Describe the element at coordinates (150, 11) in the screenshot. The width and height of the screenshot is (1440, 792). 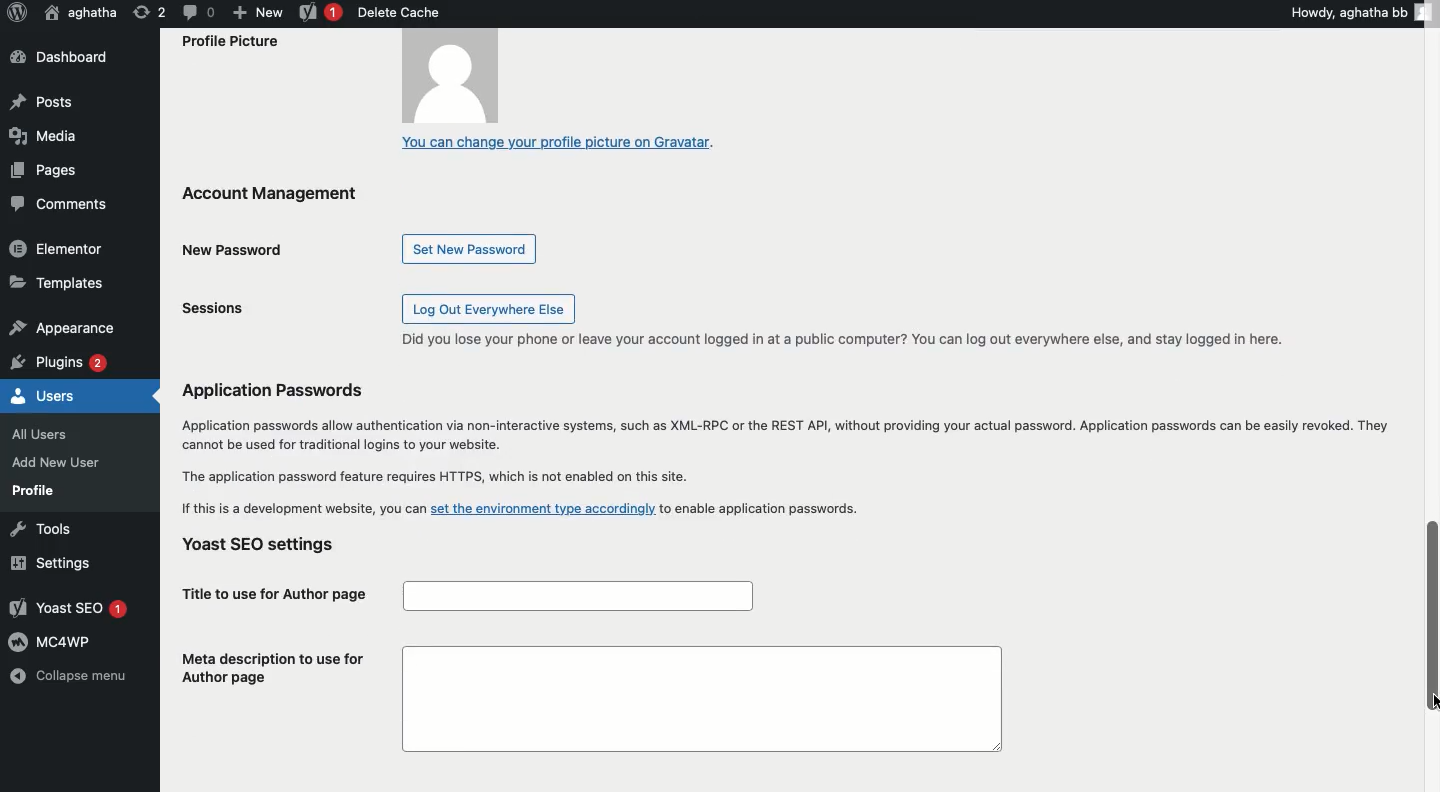
I see `Revision` at that location.